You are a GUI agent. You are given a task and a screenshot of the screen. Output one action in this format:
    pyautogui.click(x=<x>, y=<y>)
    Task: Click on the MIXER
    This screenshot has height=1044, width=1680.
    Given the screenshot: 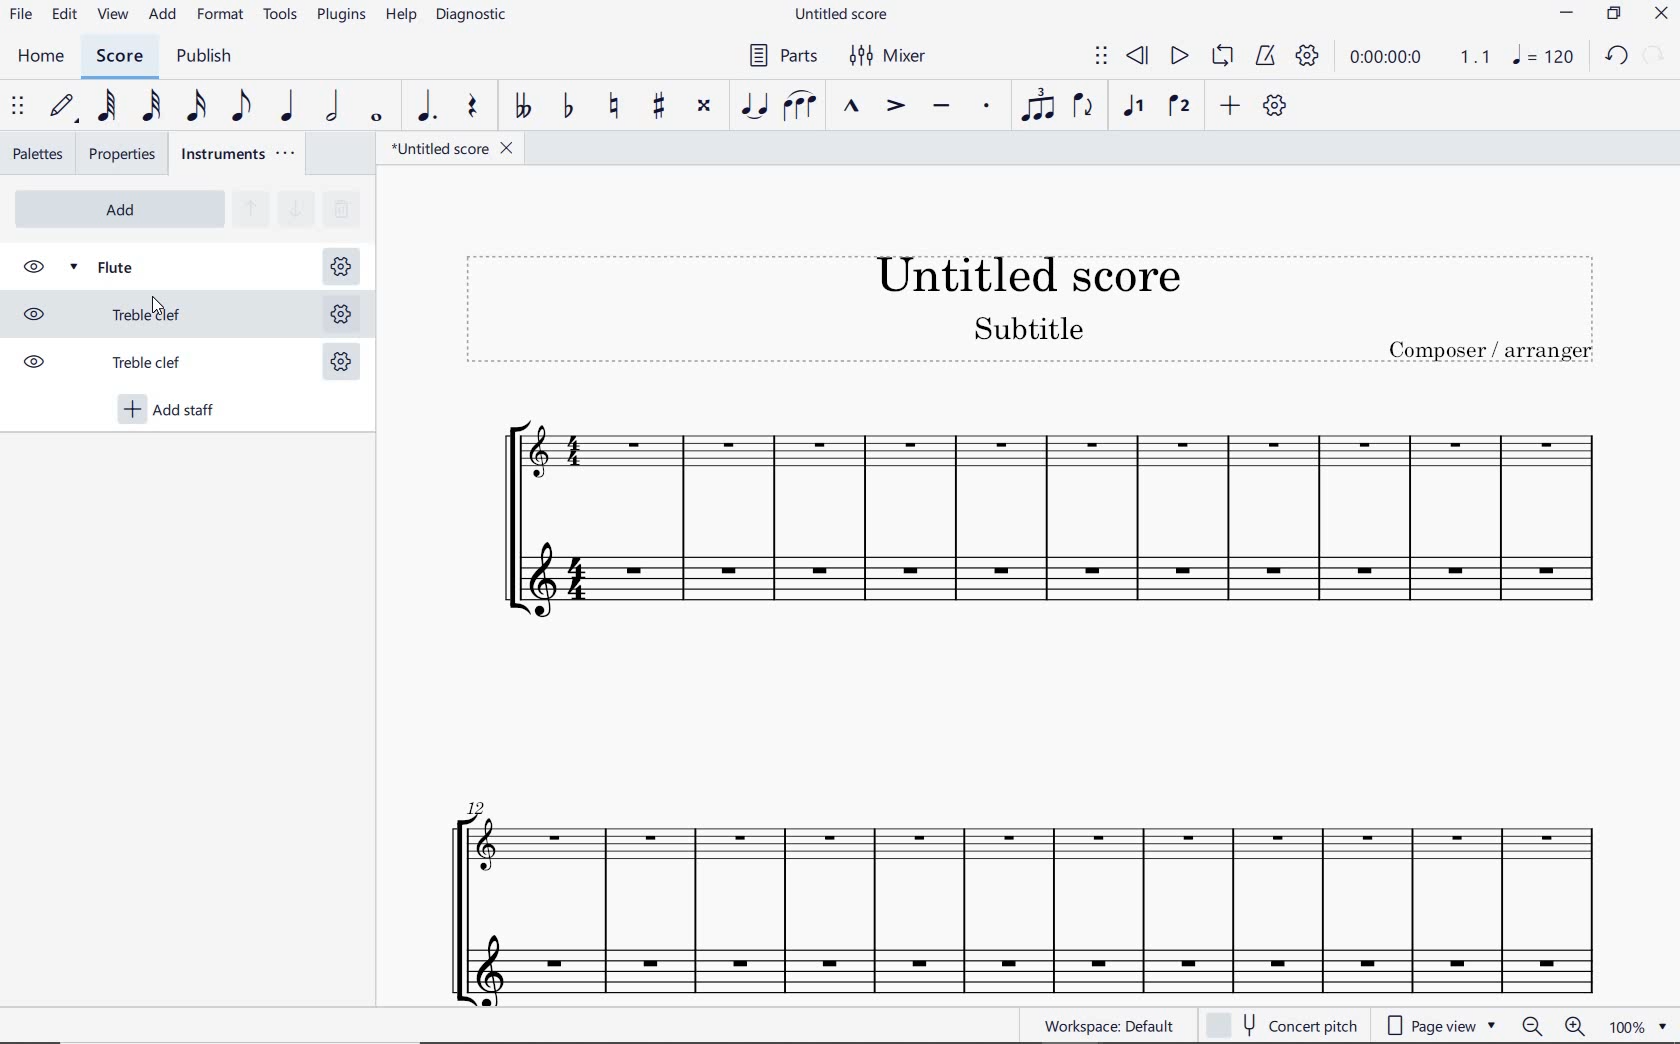 What is the action you would take?
    pyautogui.click(x=890, y=59)
    